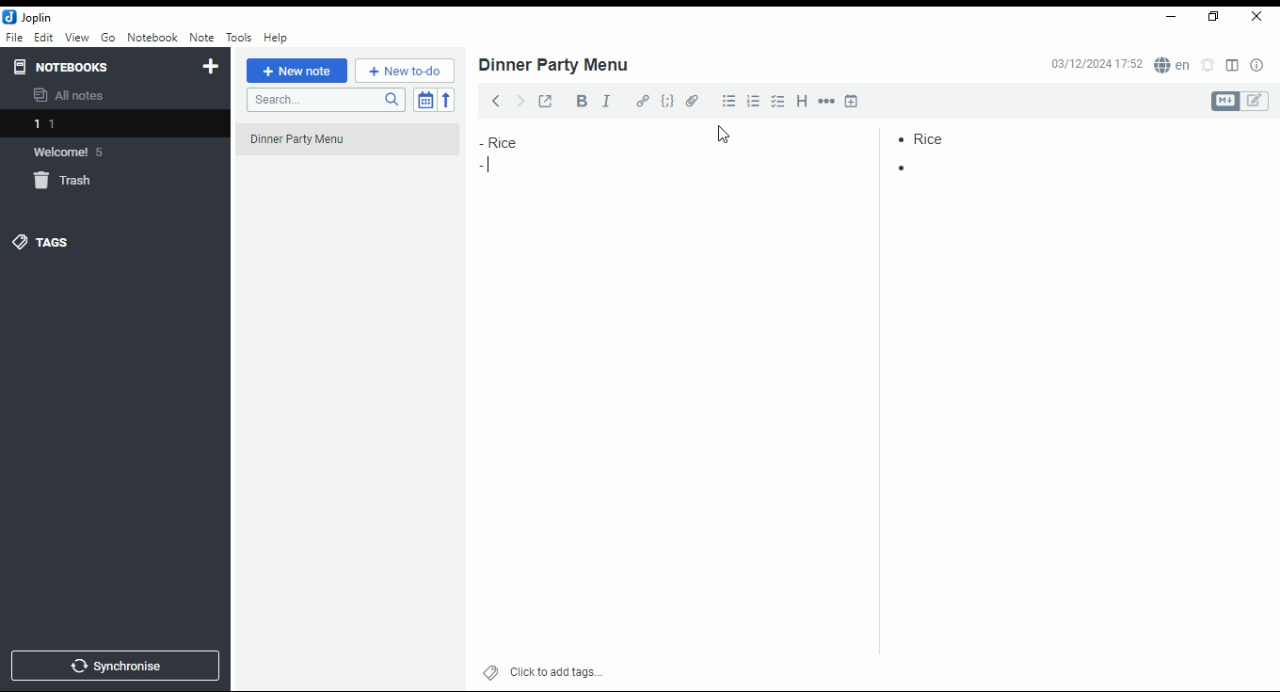  I want to click on toggle editor layout, so click(1232, 66).